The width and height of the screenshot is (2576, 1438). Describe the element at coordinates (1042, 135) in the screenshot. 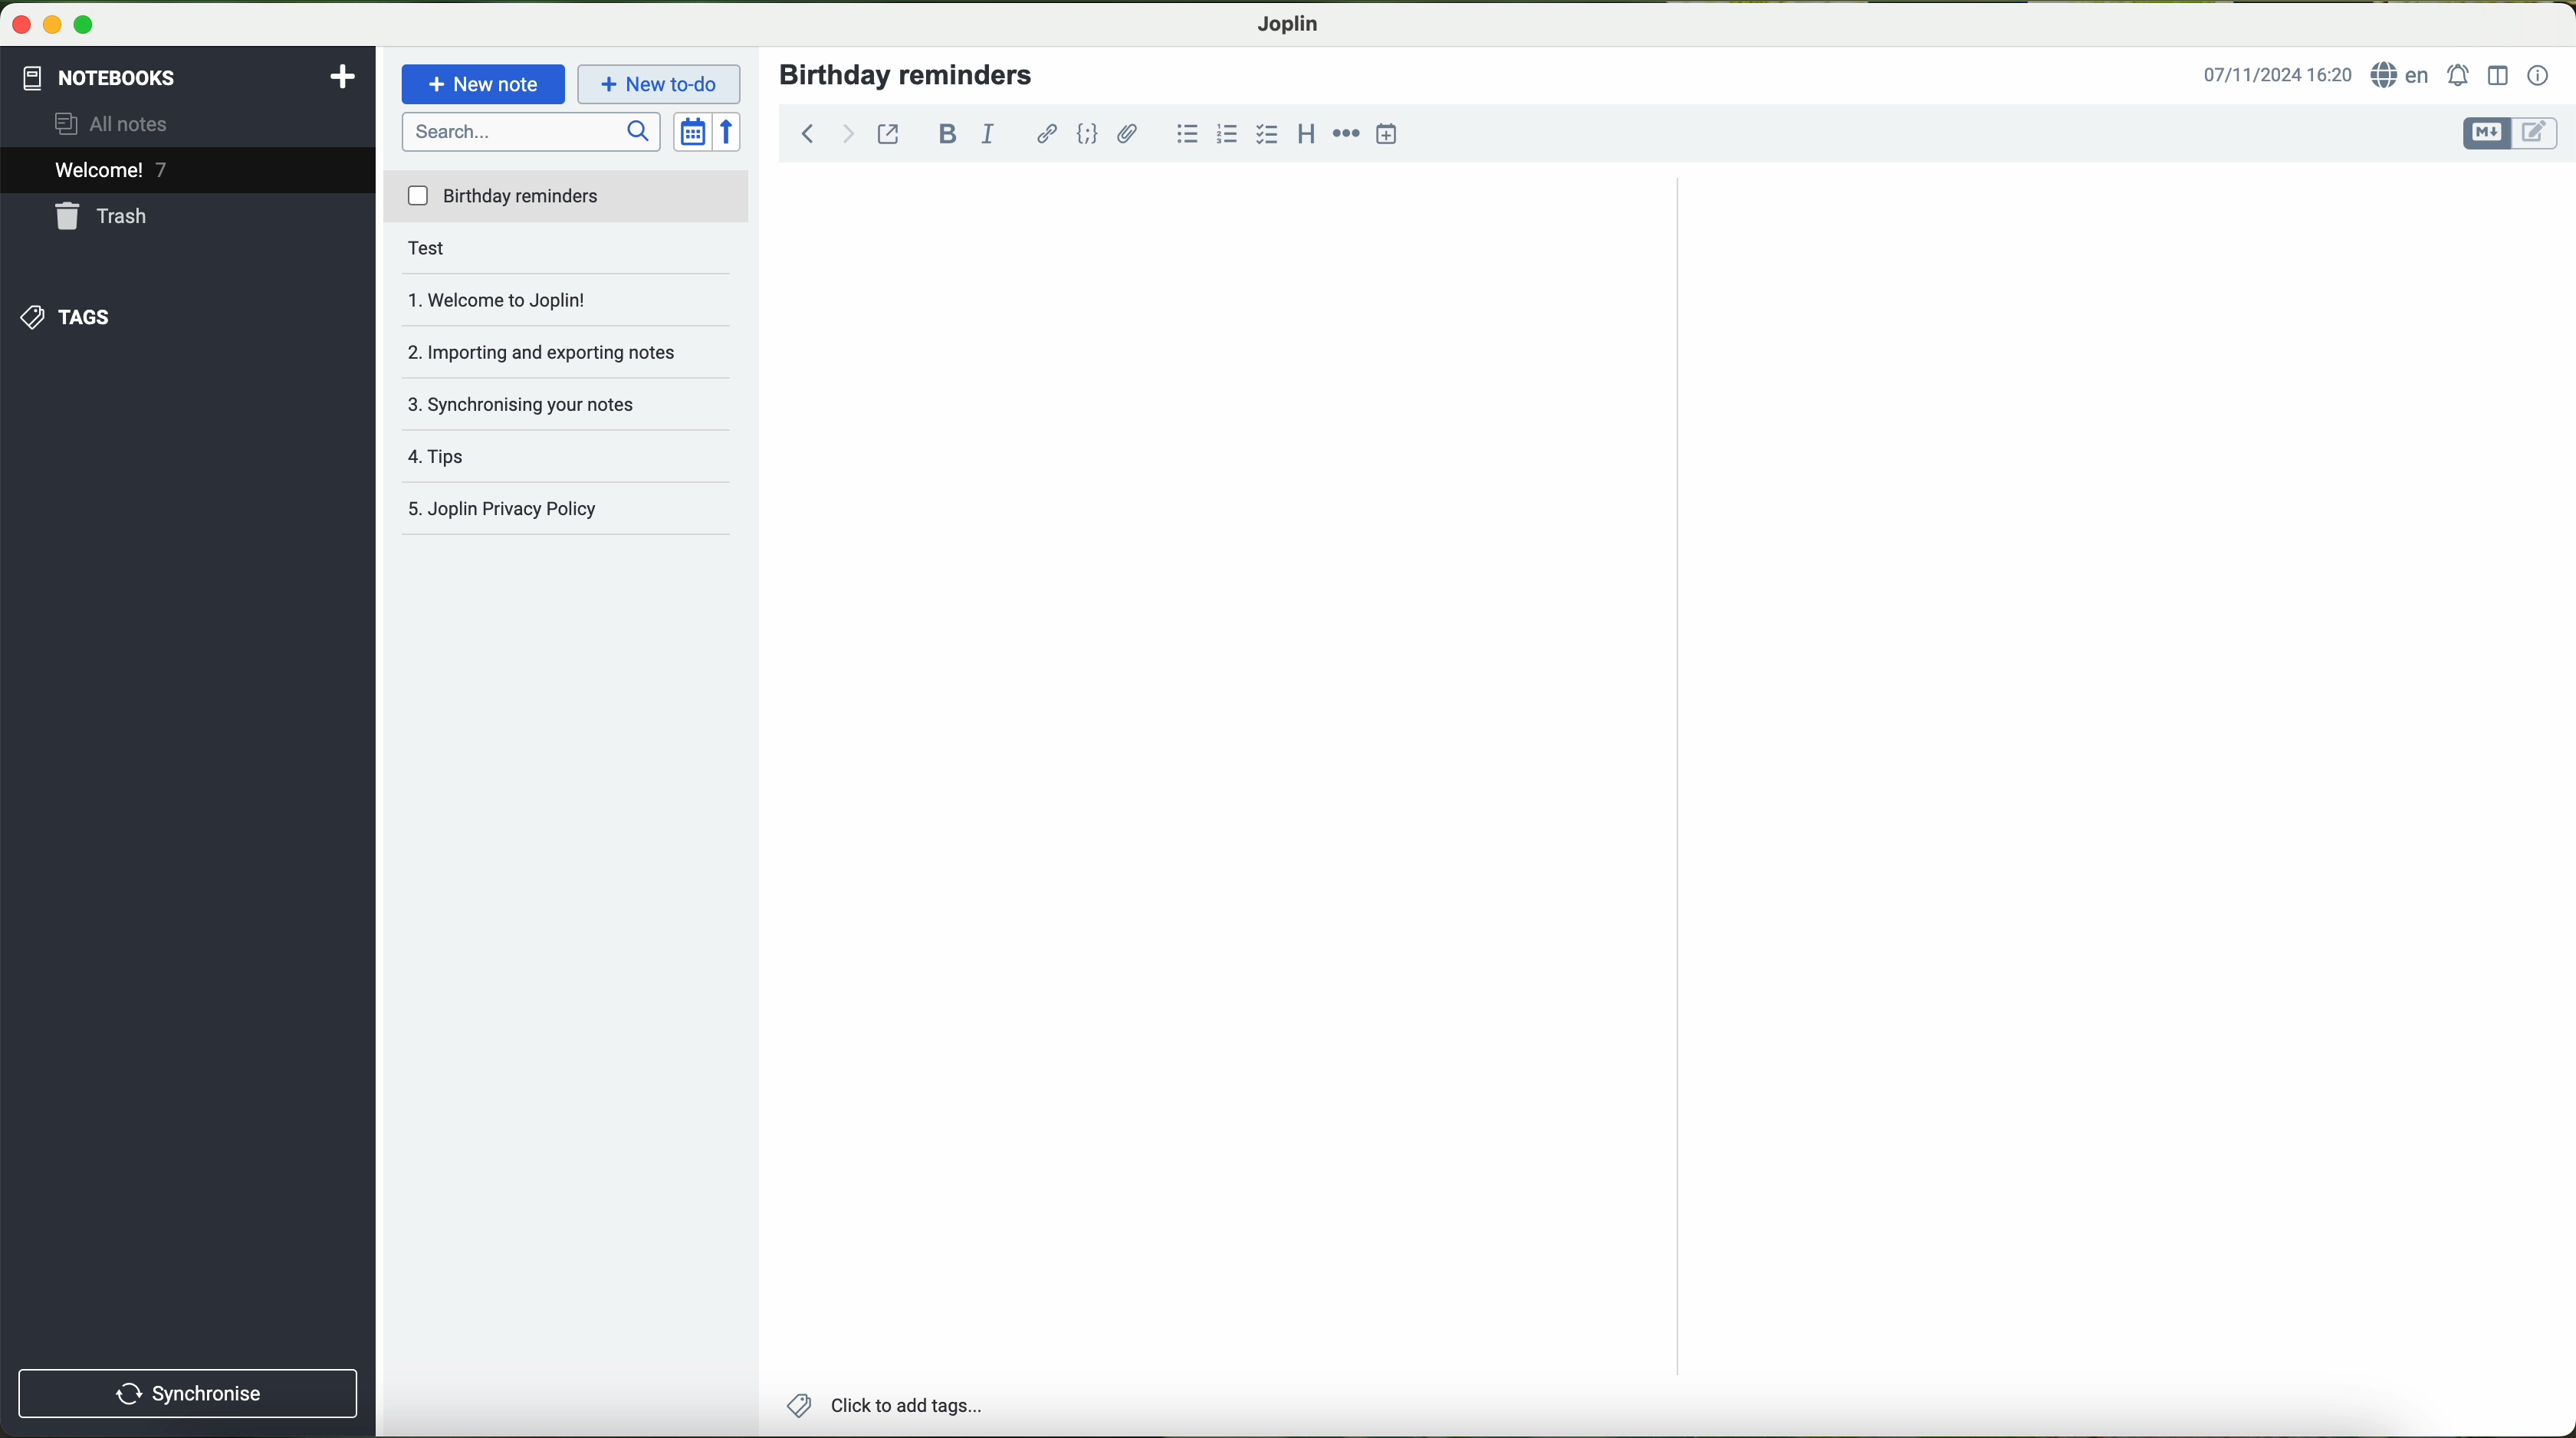

I see `hyperlink` at that location.